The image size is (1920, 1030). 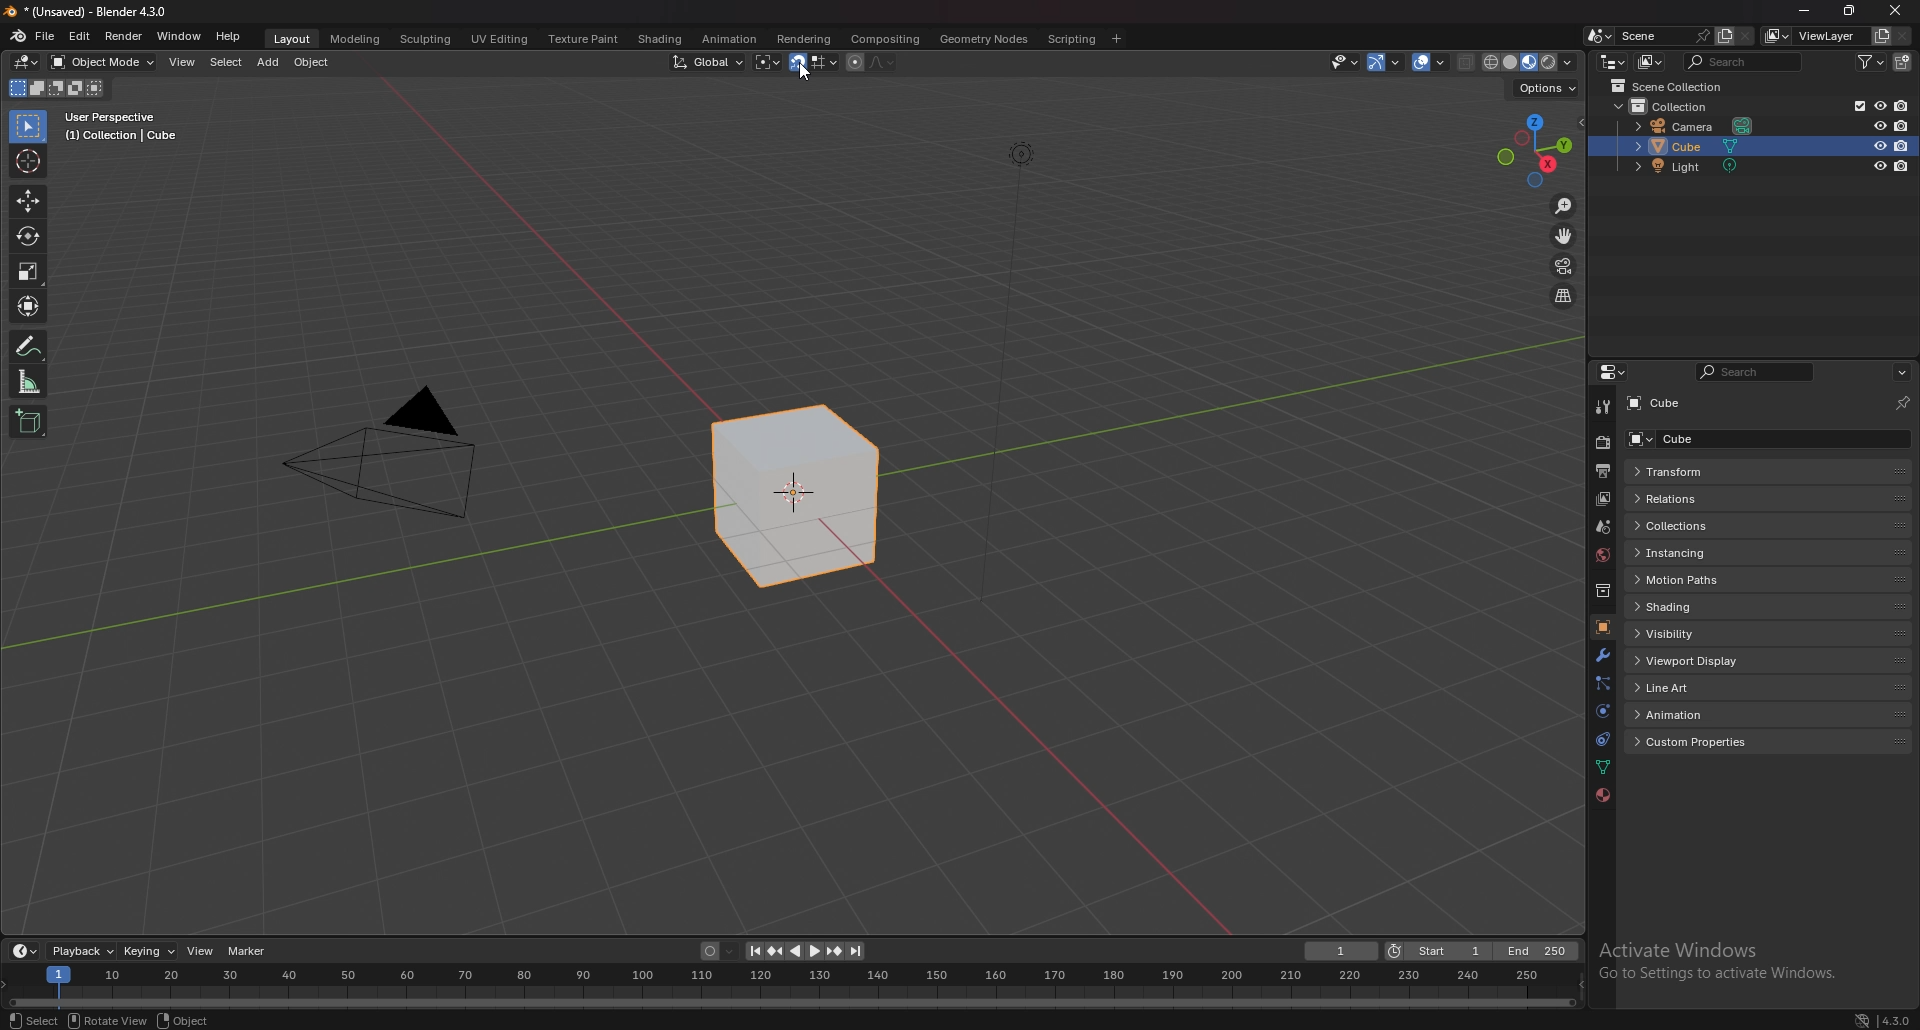 What do you see at coordinates (396, 451) in the screenshot?
I see `camera` at bounding box center [396, 451].